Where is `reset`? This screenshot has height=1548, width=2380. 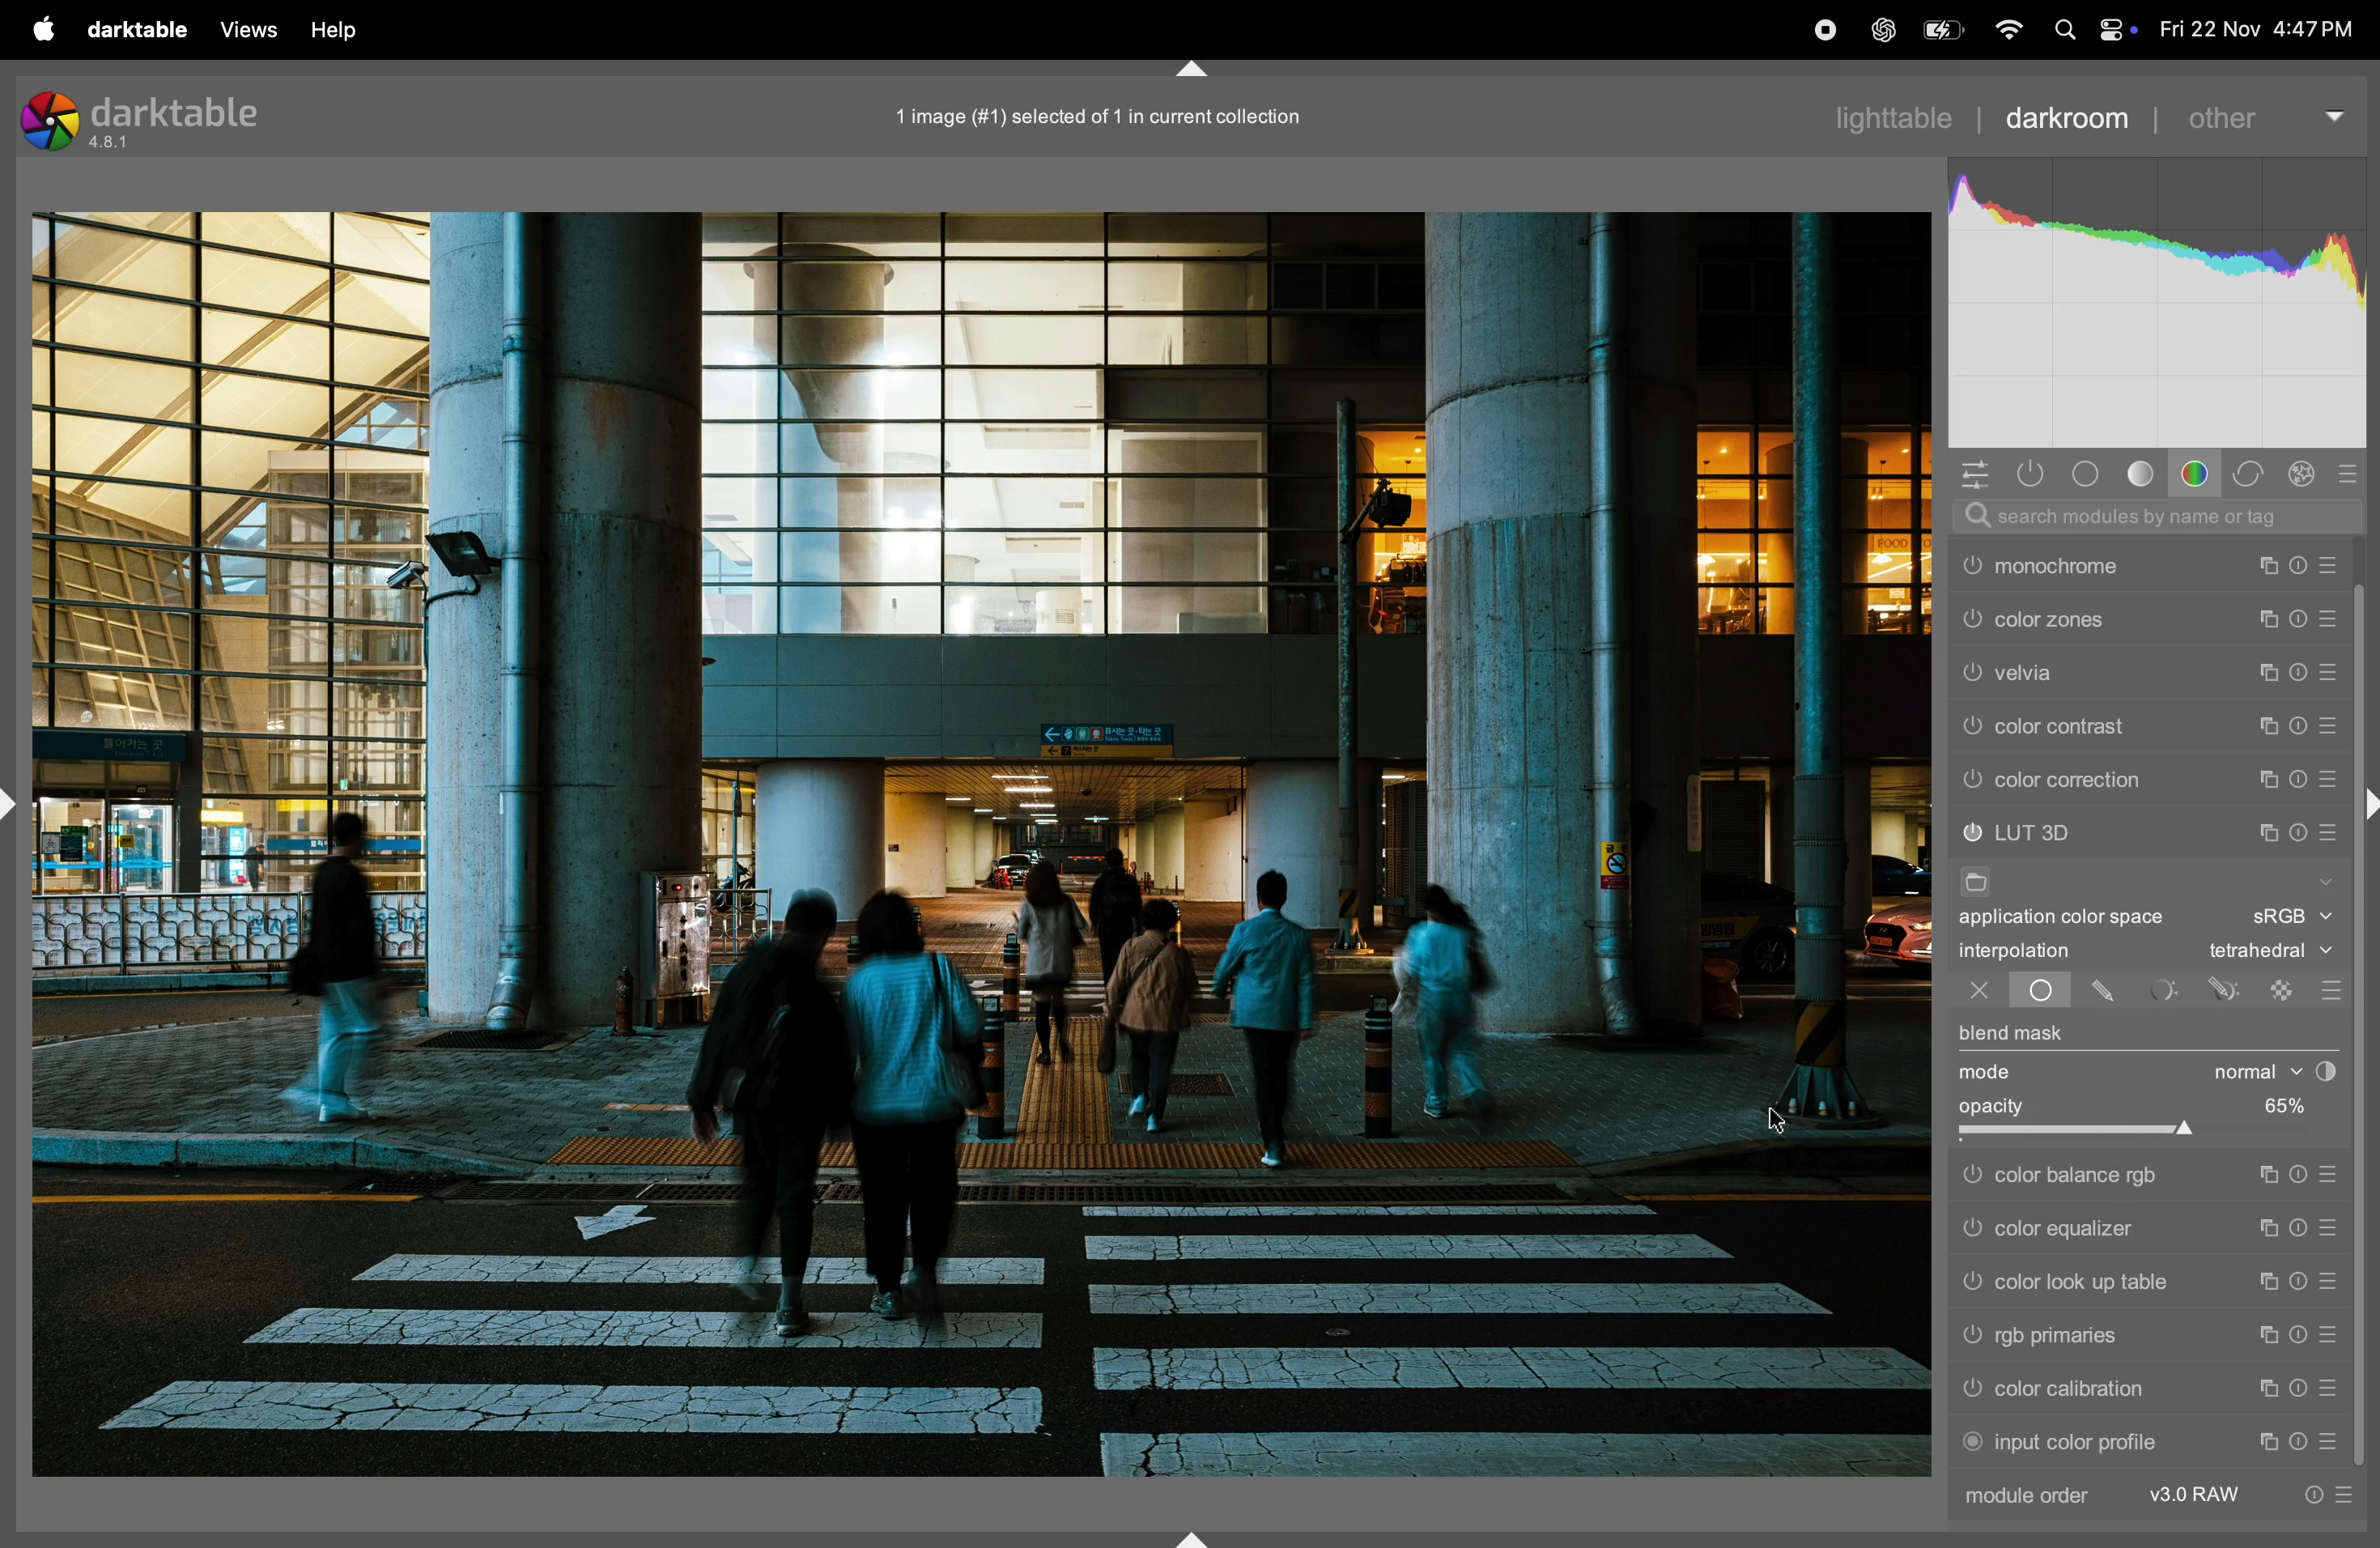 reset is located at coordinates (2303, 1391).